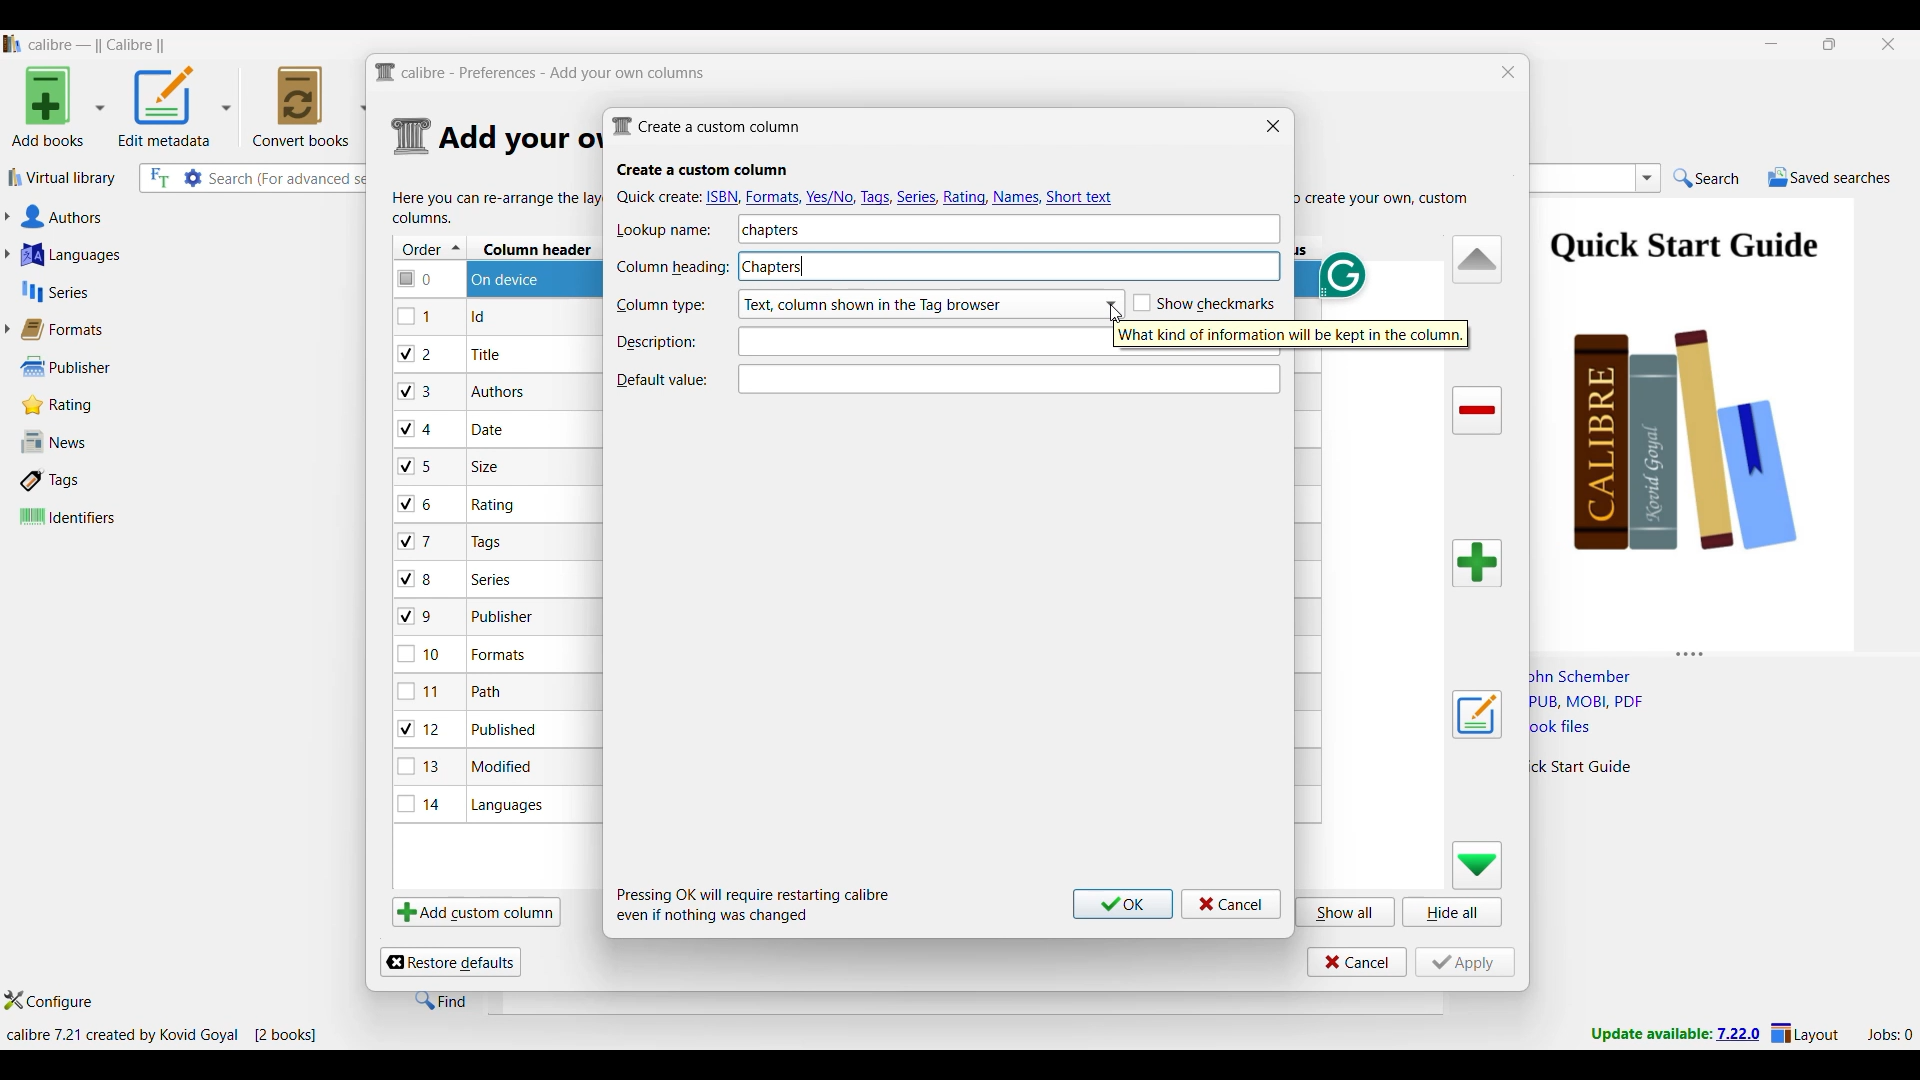  What do you see at coordinates (59, 106) in the screenshot?
I see `Add book options` at bounding box center [59, 106].